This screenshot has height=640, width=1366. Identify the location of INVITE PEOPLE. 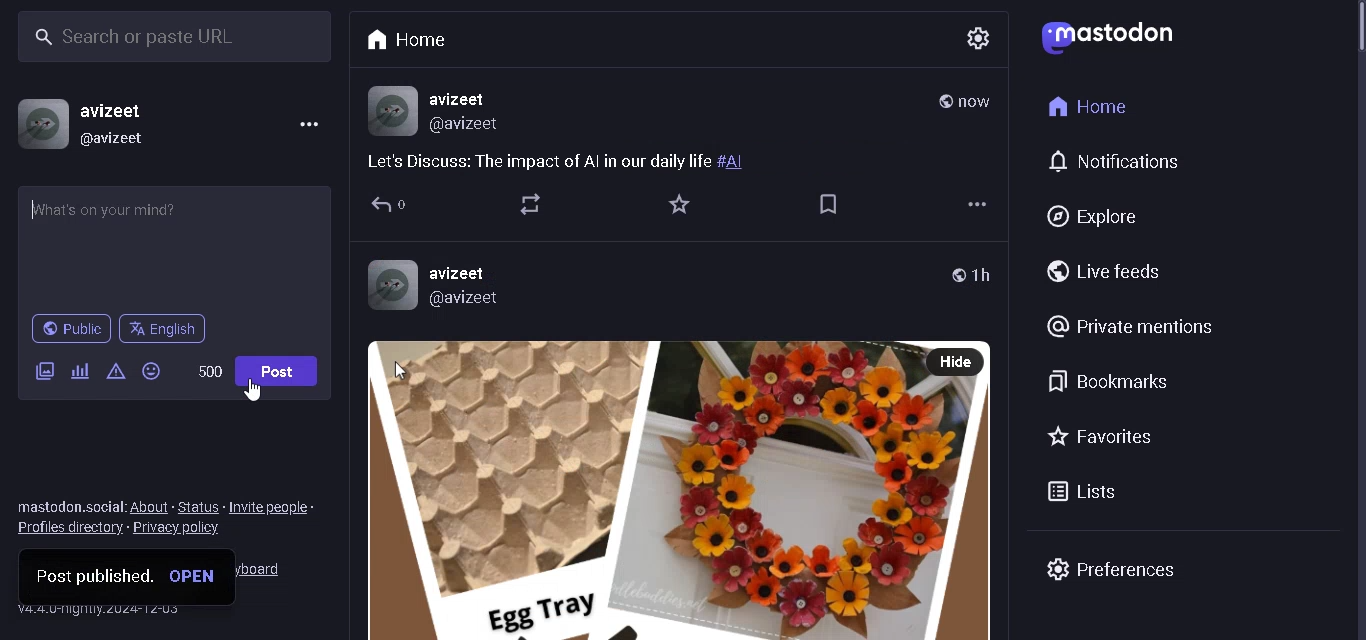
(272, 507).